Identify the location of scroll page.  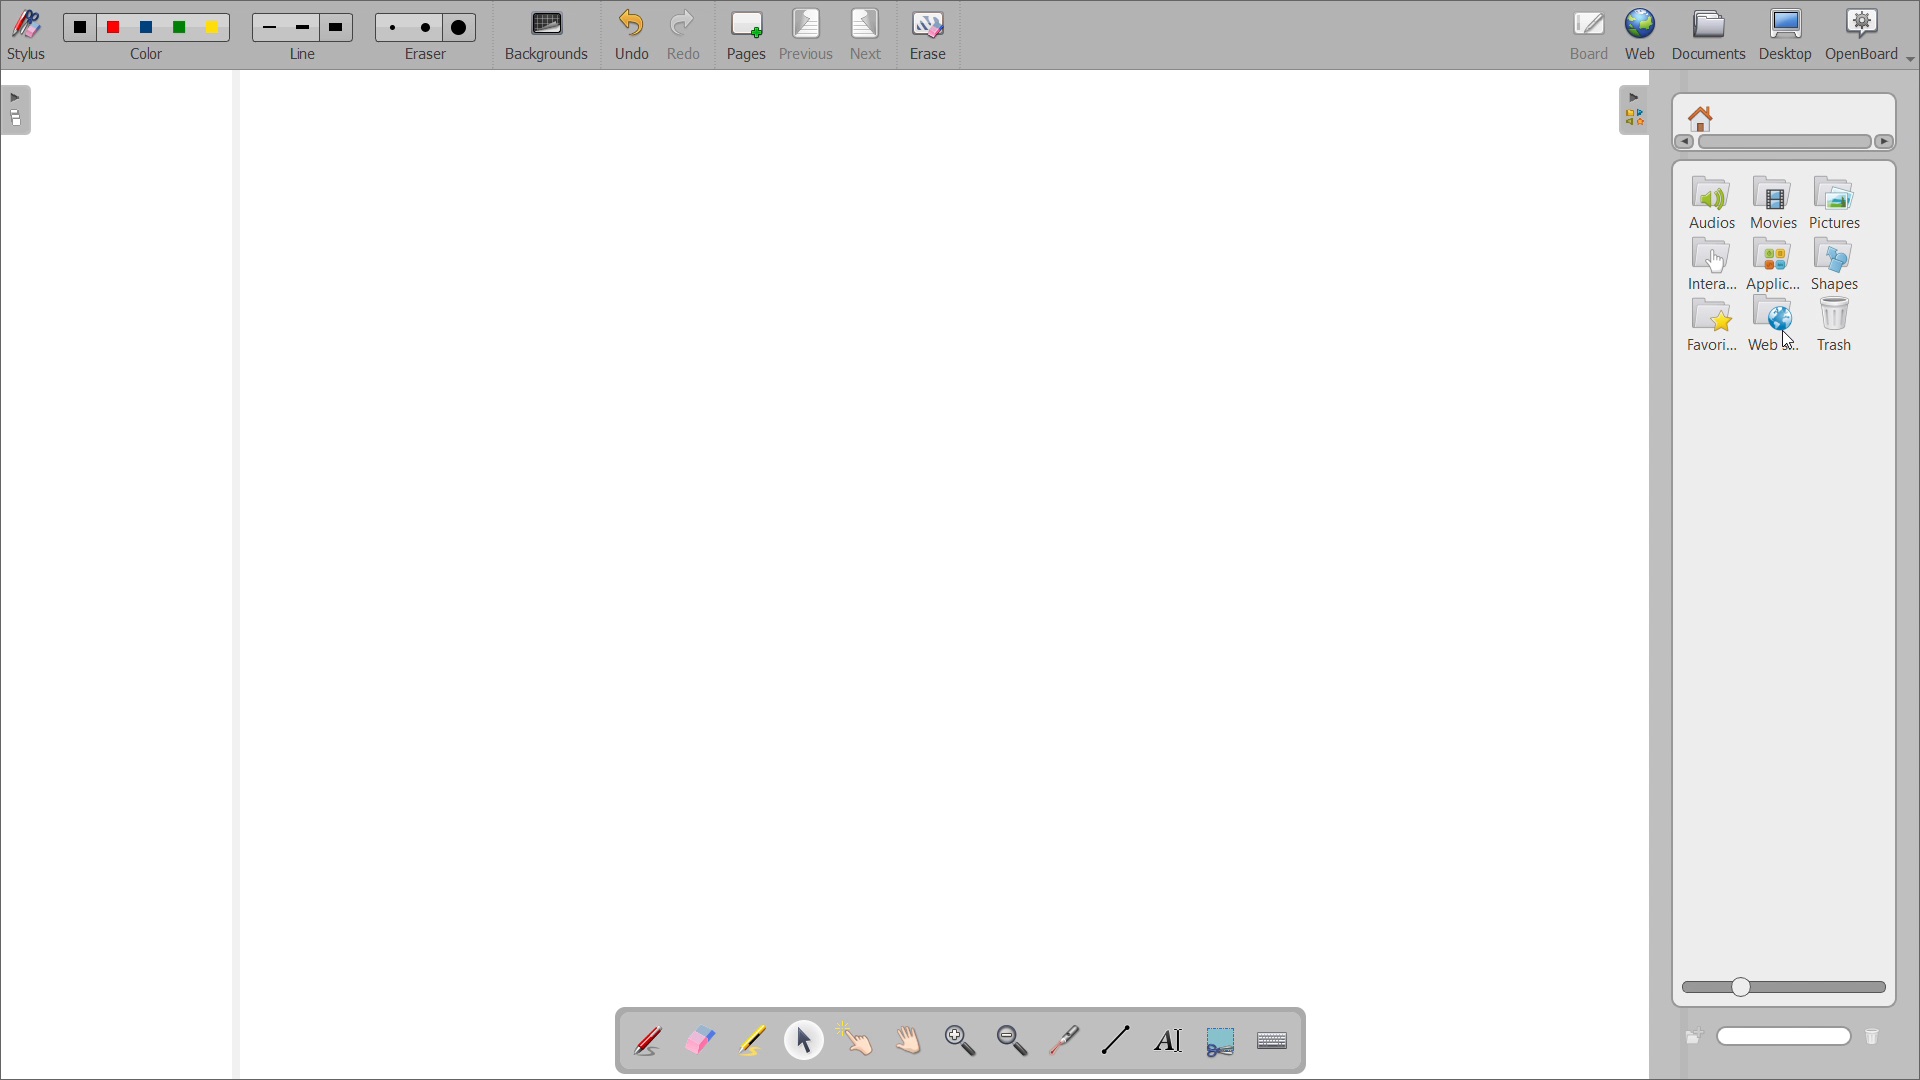
(907, 1038).